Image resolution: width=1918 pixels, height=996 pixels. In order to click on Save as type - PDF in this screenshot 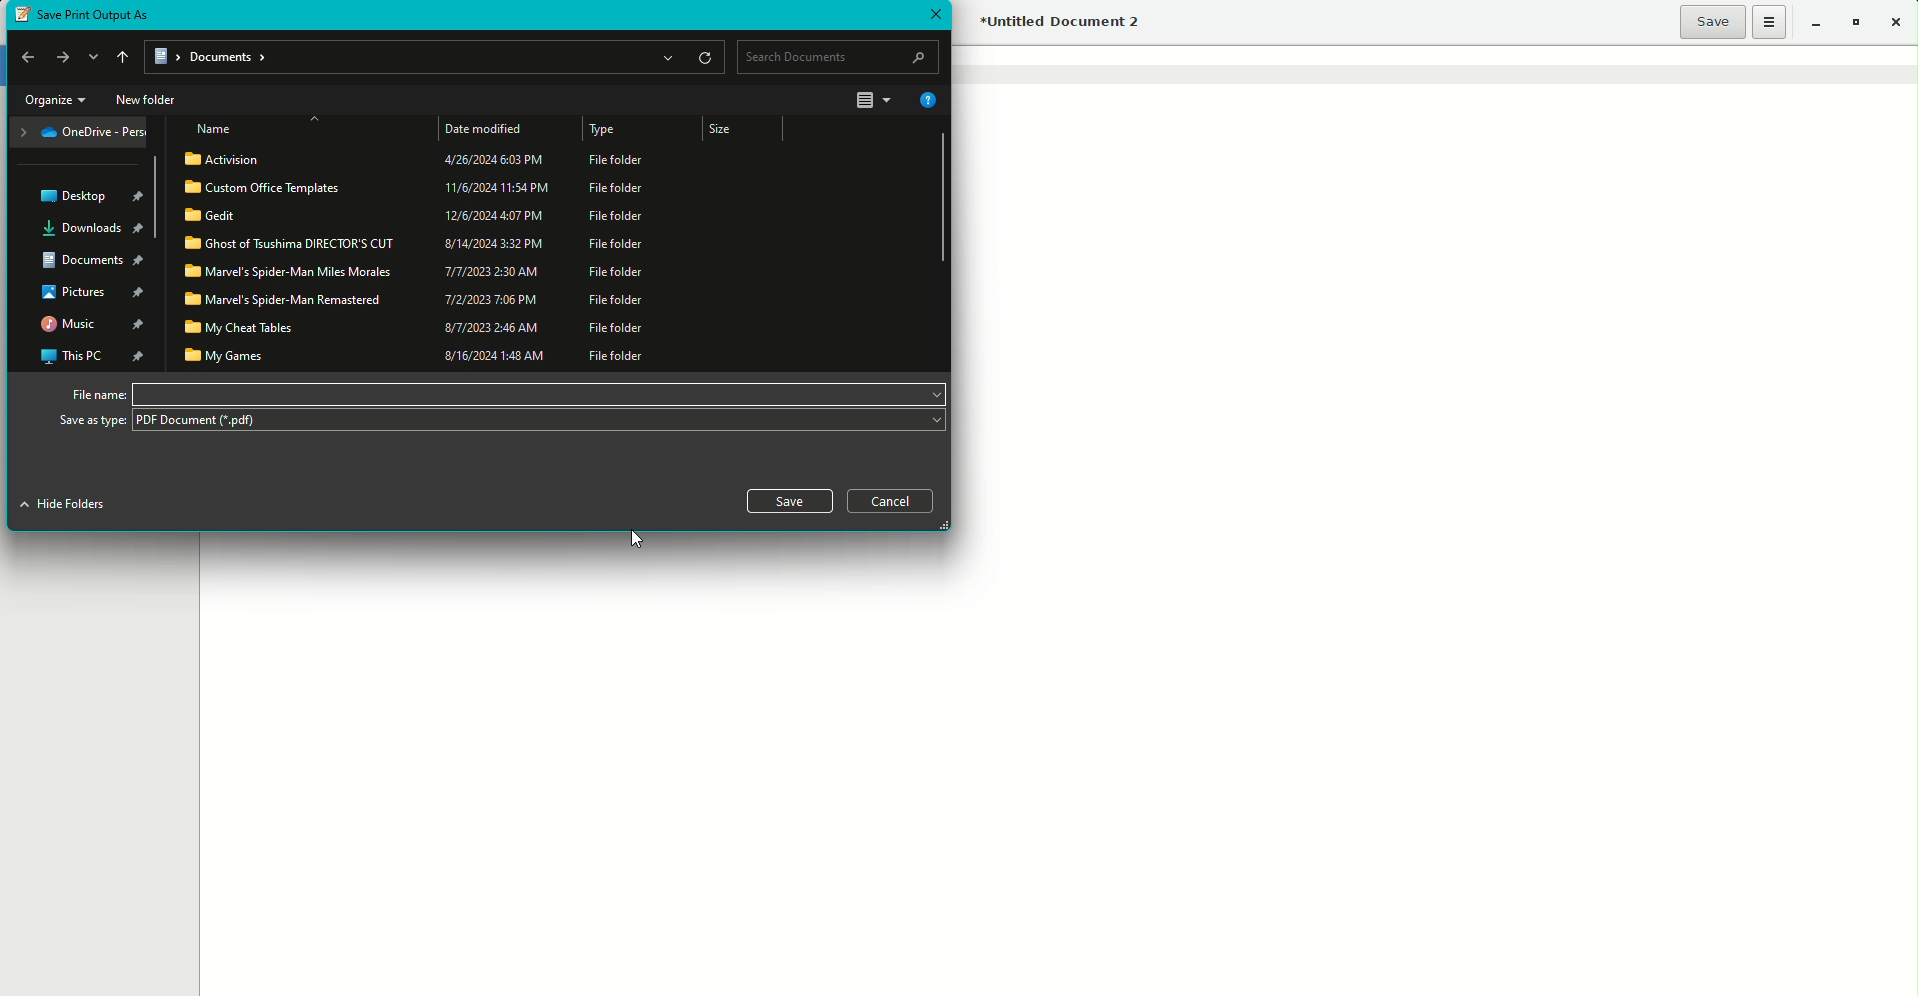, I will do `click(501, 423)`.